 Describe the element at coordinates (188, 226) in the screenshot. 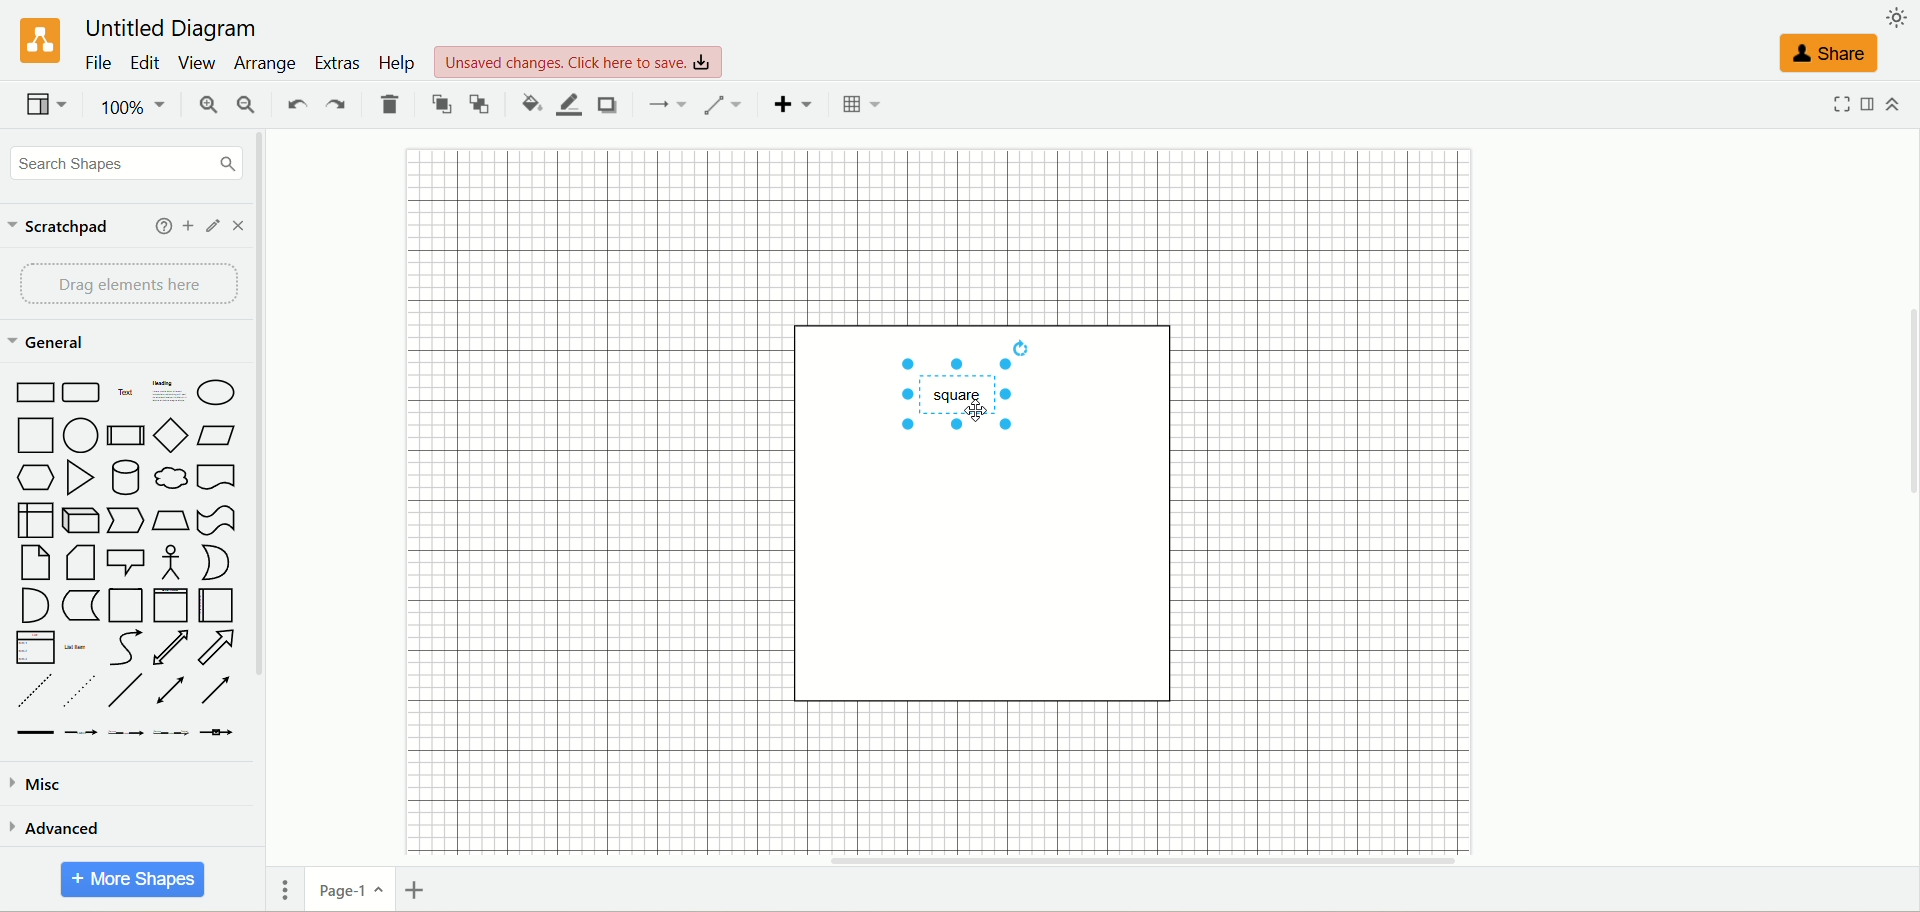

I see `add` at that location.